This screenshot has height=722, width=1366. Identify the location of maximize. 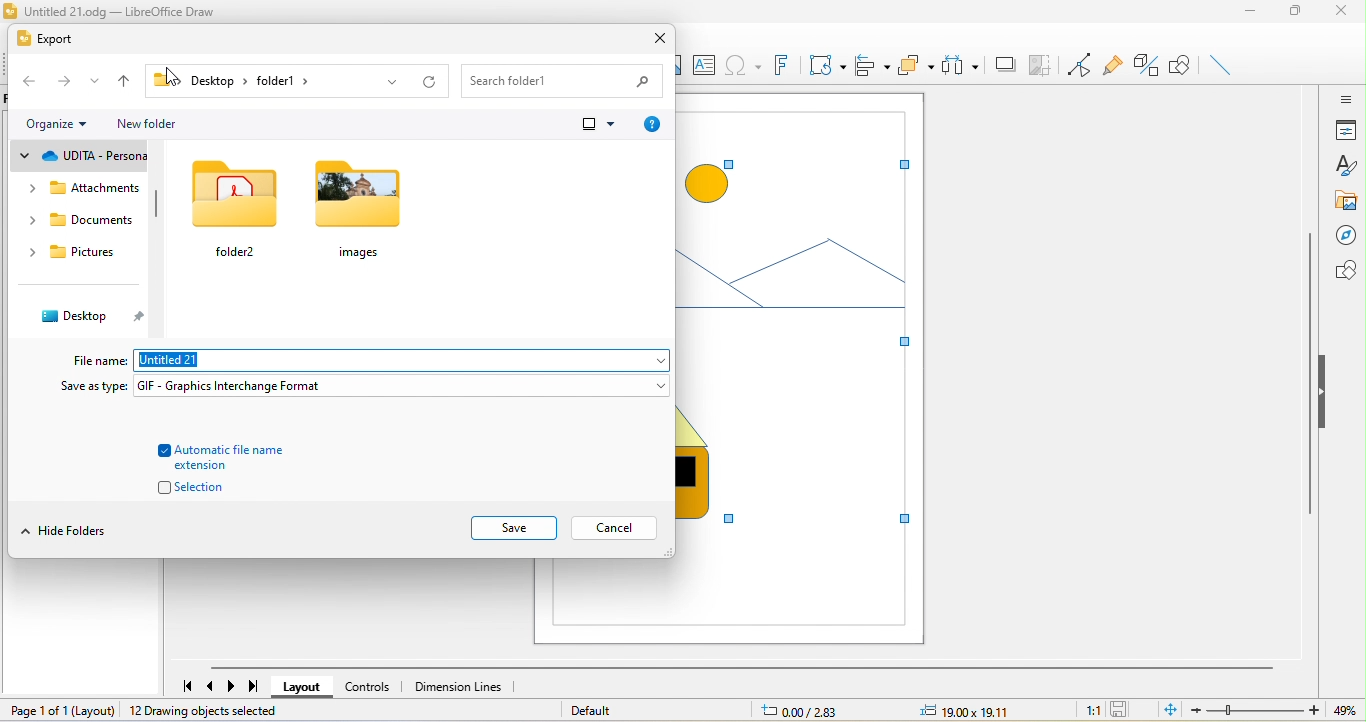
(1293, 15).